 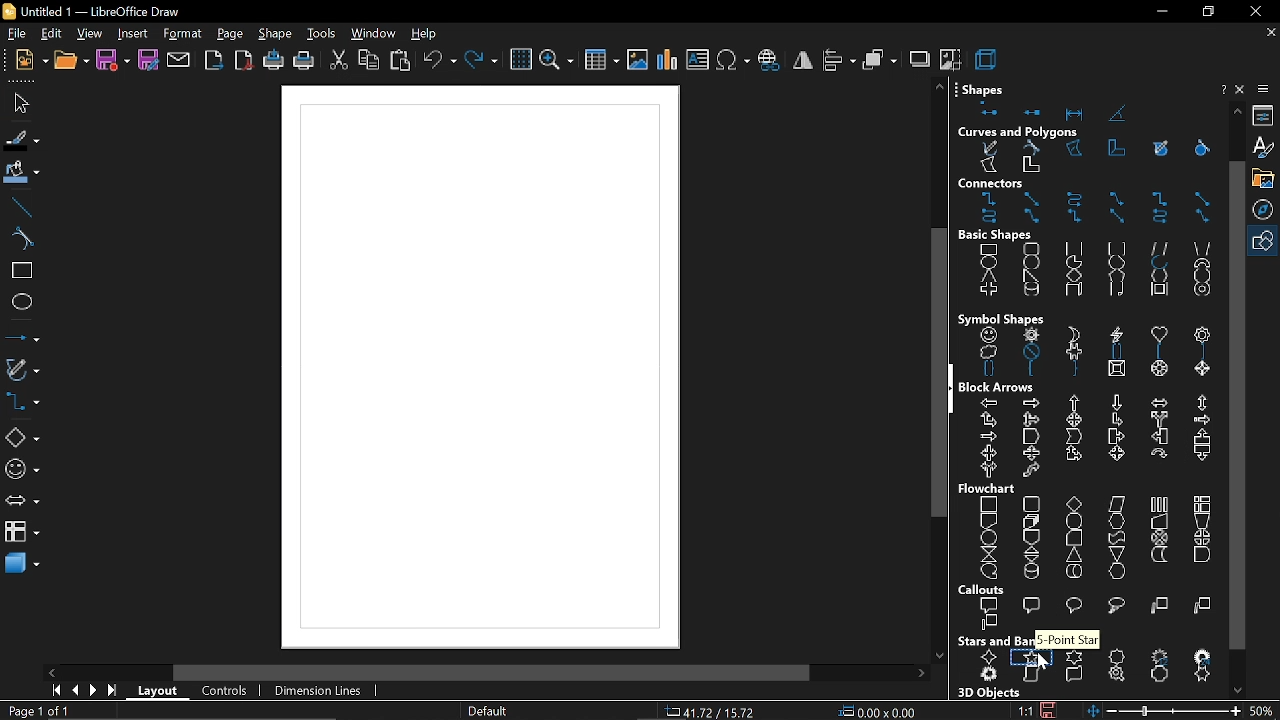 What do you see at coordinates (161, 692) in the screenshot?
I see `layout` at bounding box center [161, 692].